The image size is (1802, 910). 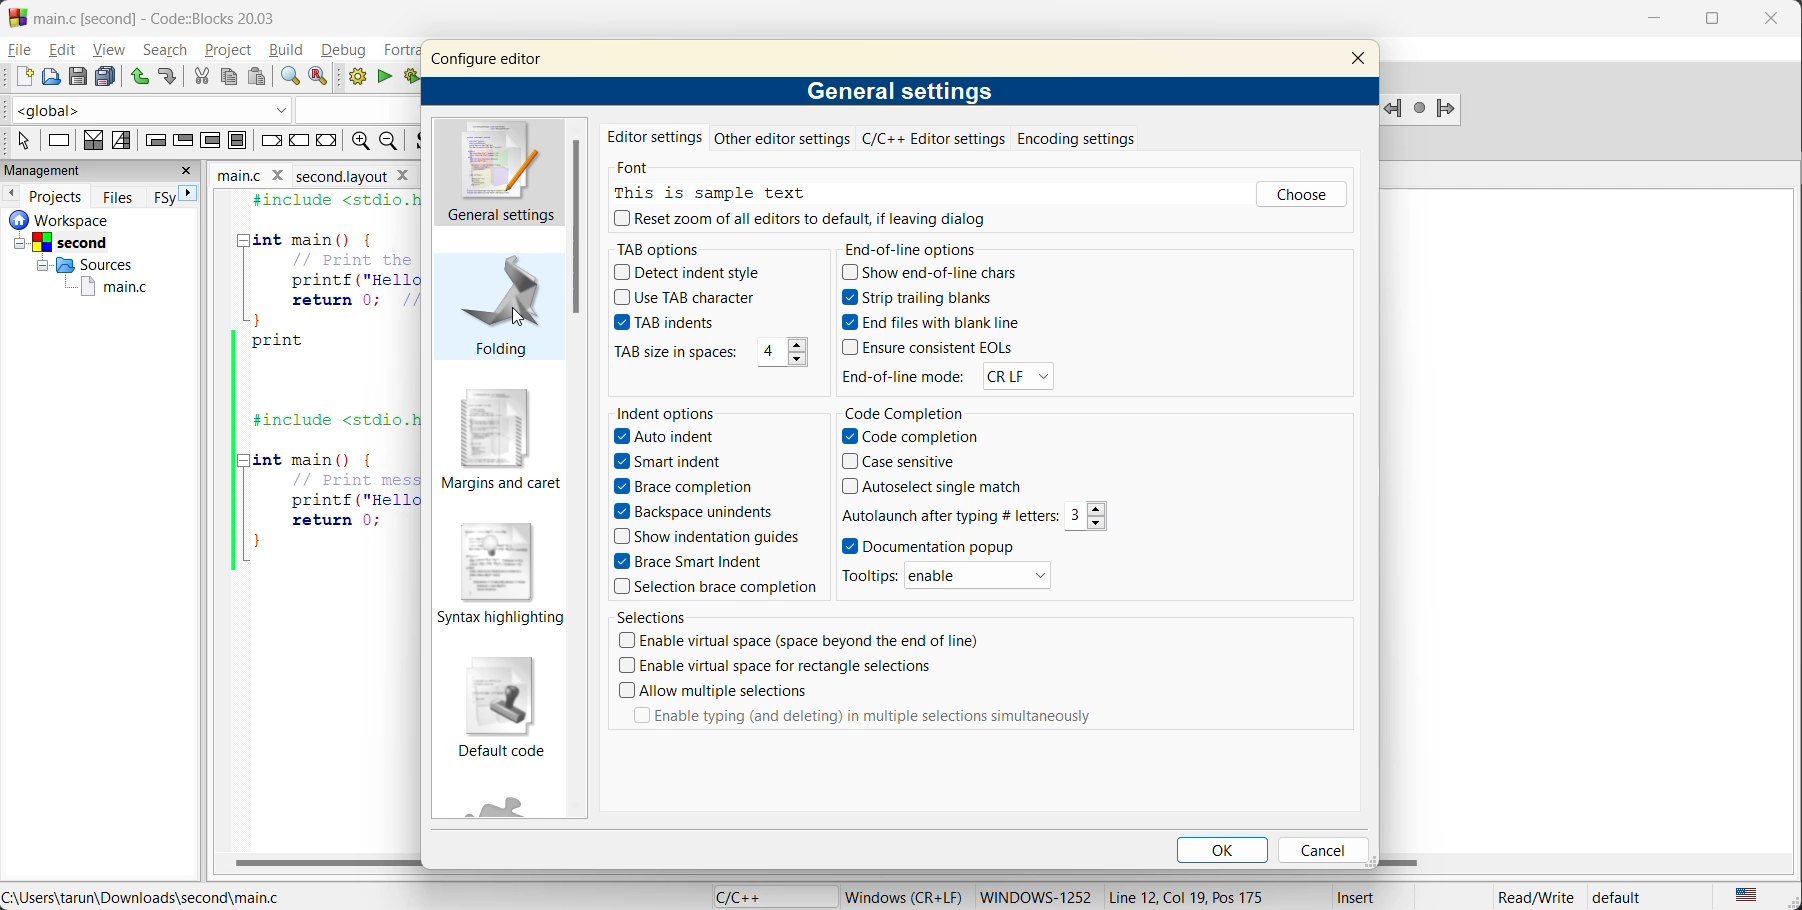 I want to click on Jump backward, so click(x=1393, y=106).